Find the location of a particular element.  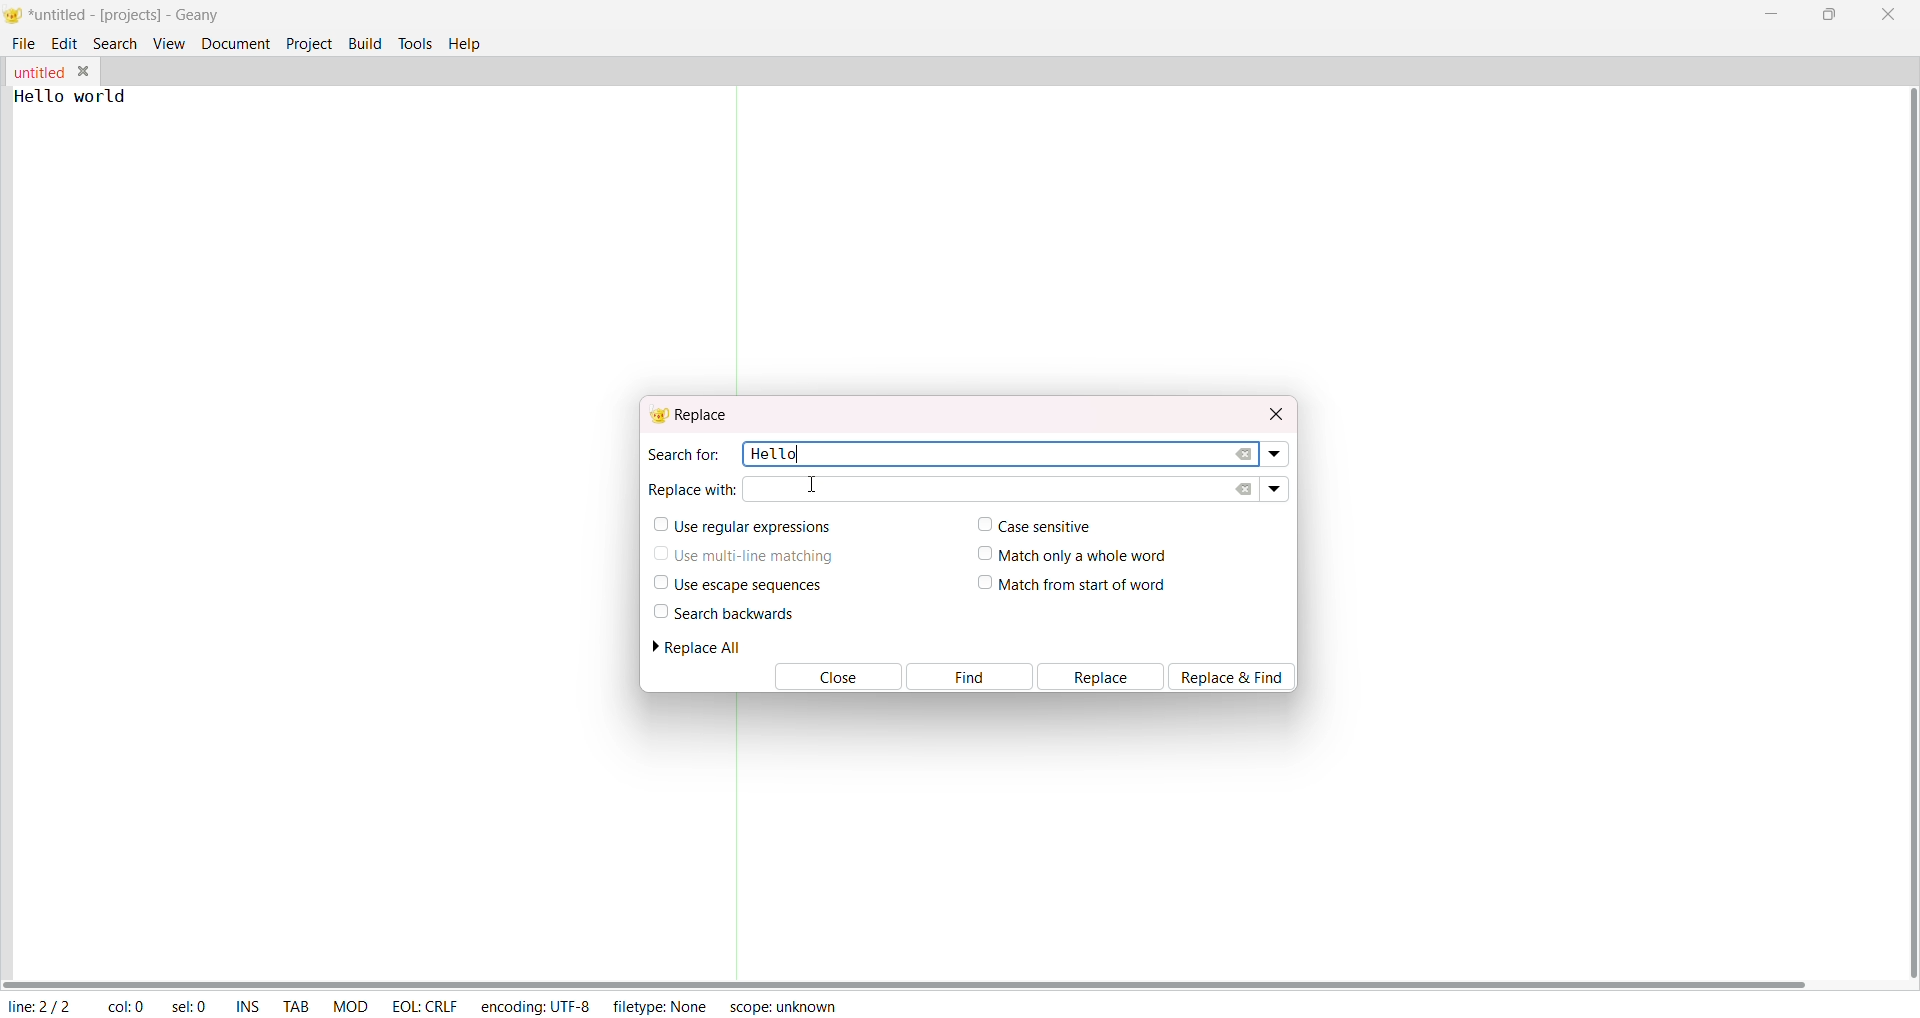

case sensitive is located at coordinates (1030, 524).